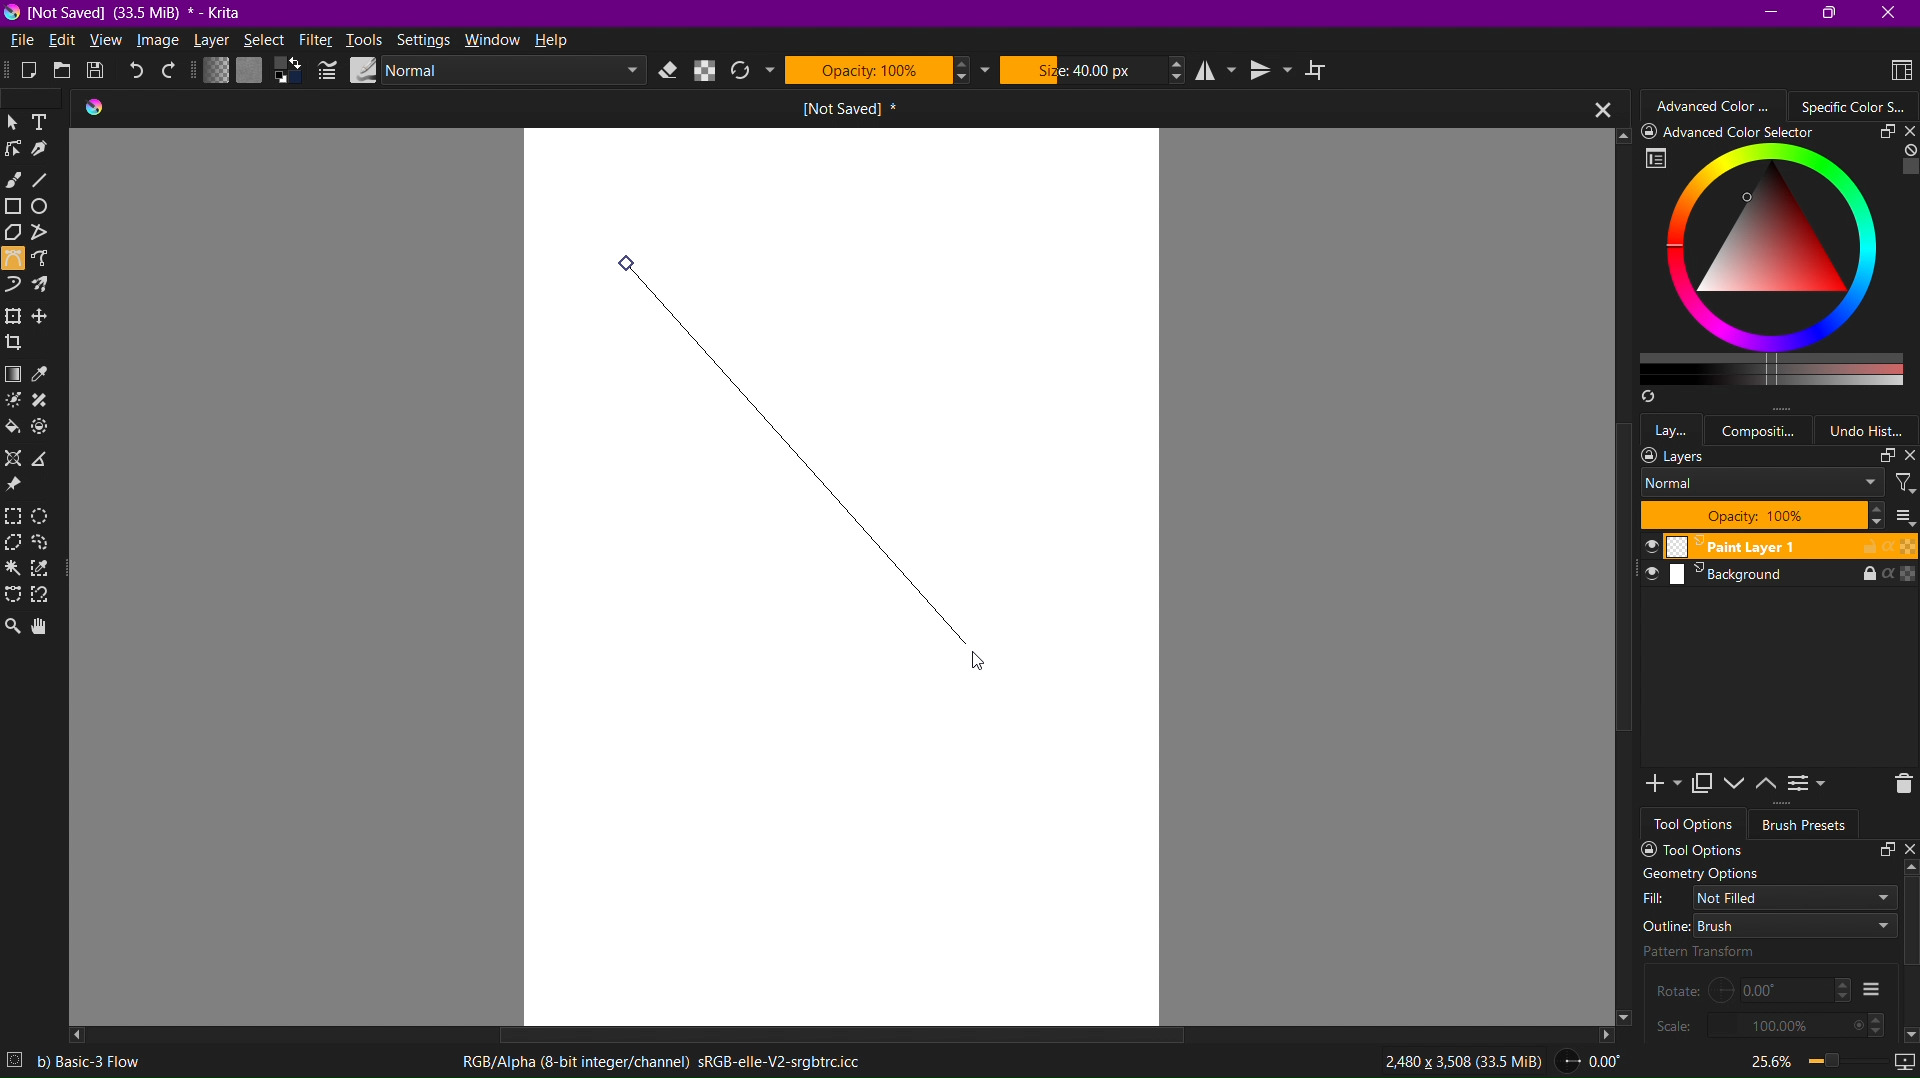 Image resolution: width=1920 pixels, height=1078 pixels. I want to click on b) Basic - 3 Flow, so click(100, 1062).